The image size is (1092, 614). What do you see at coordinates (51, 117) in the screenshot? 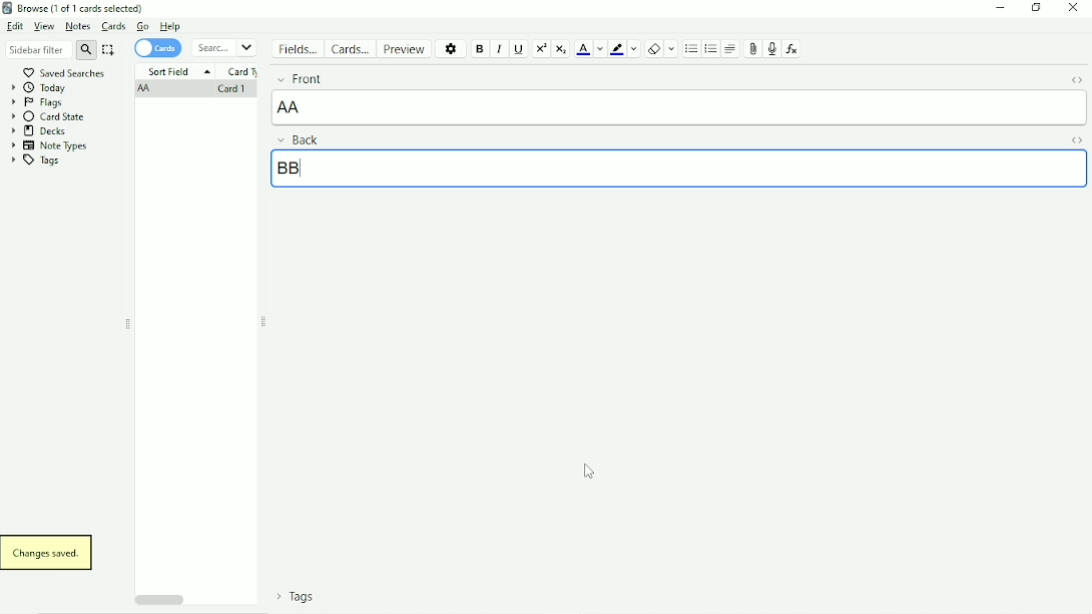
I see `Card State` at bounding box center [51, 117].